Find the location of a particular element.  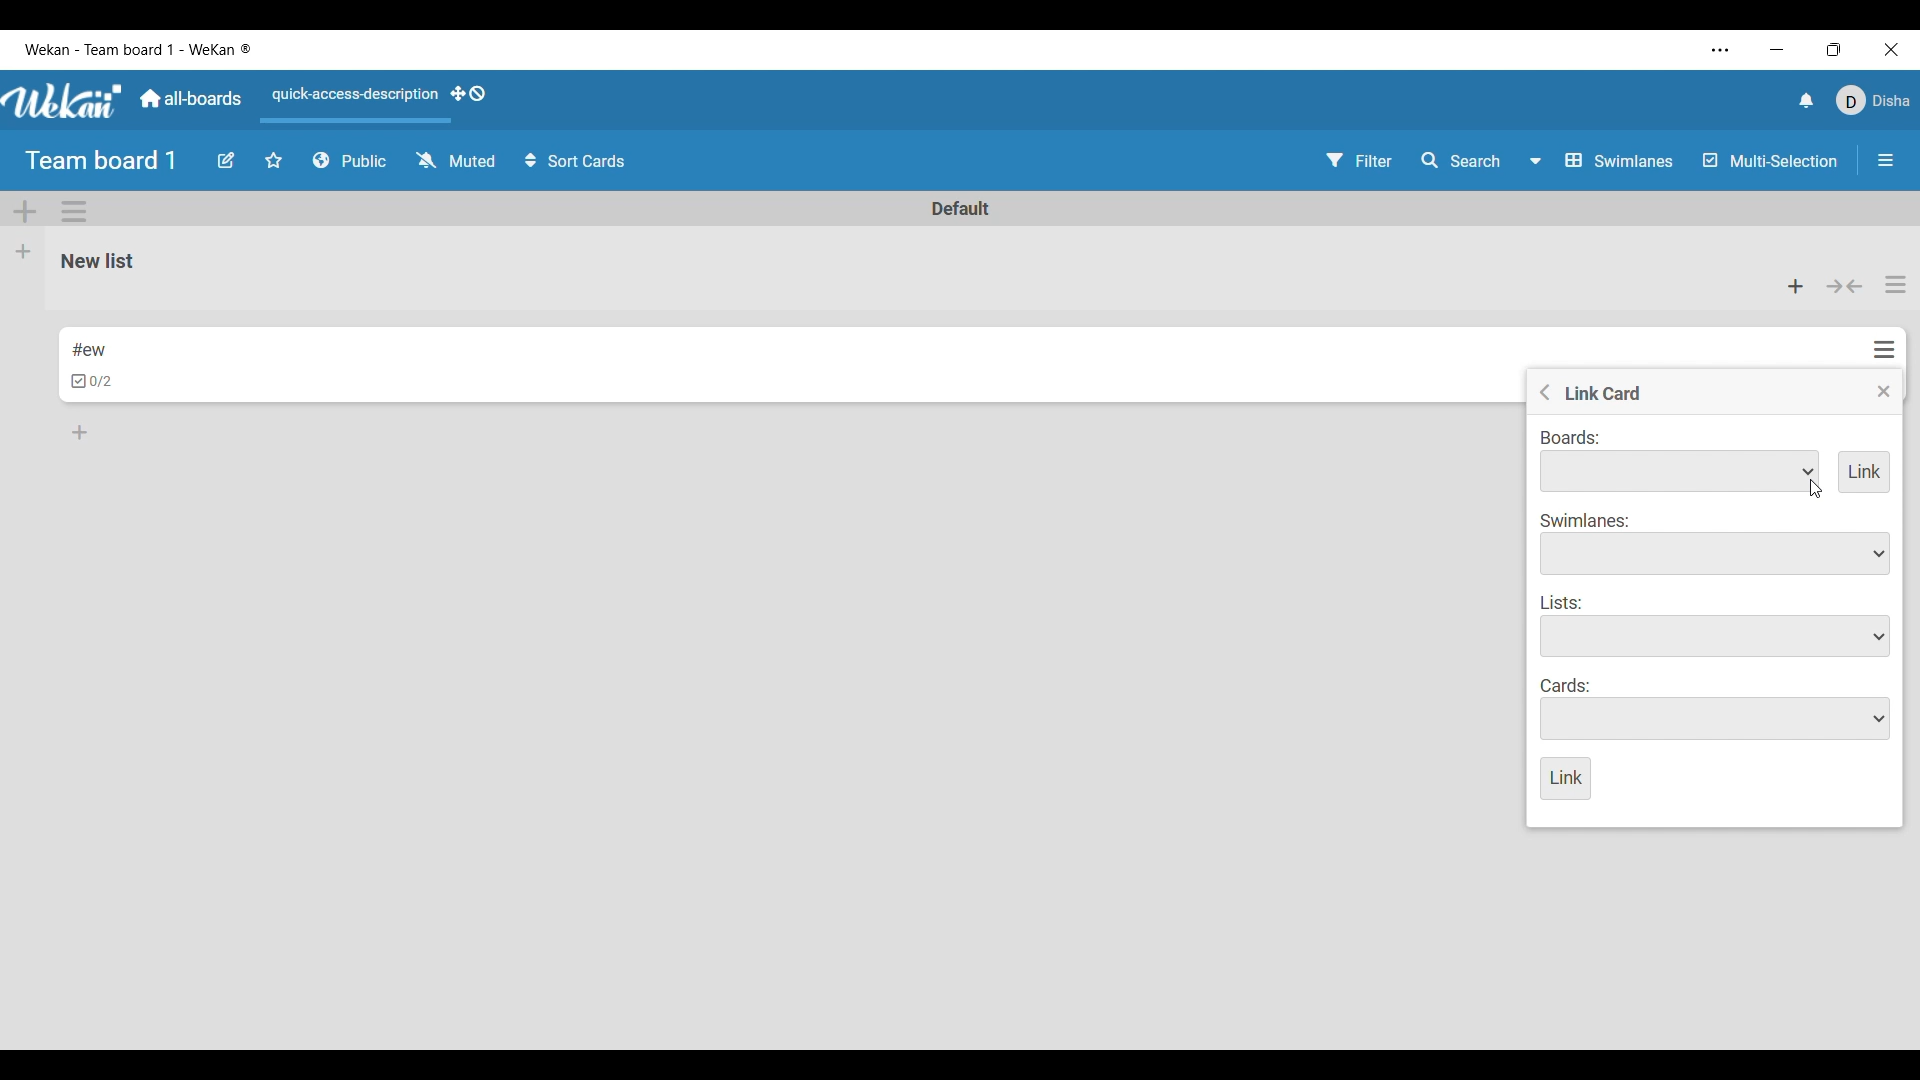

Indicates card options is located at coordinates (1567, 686).